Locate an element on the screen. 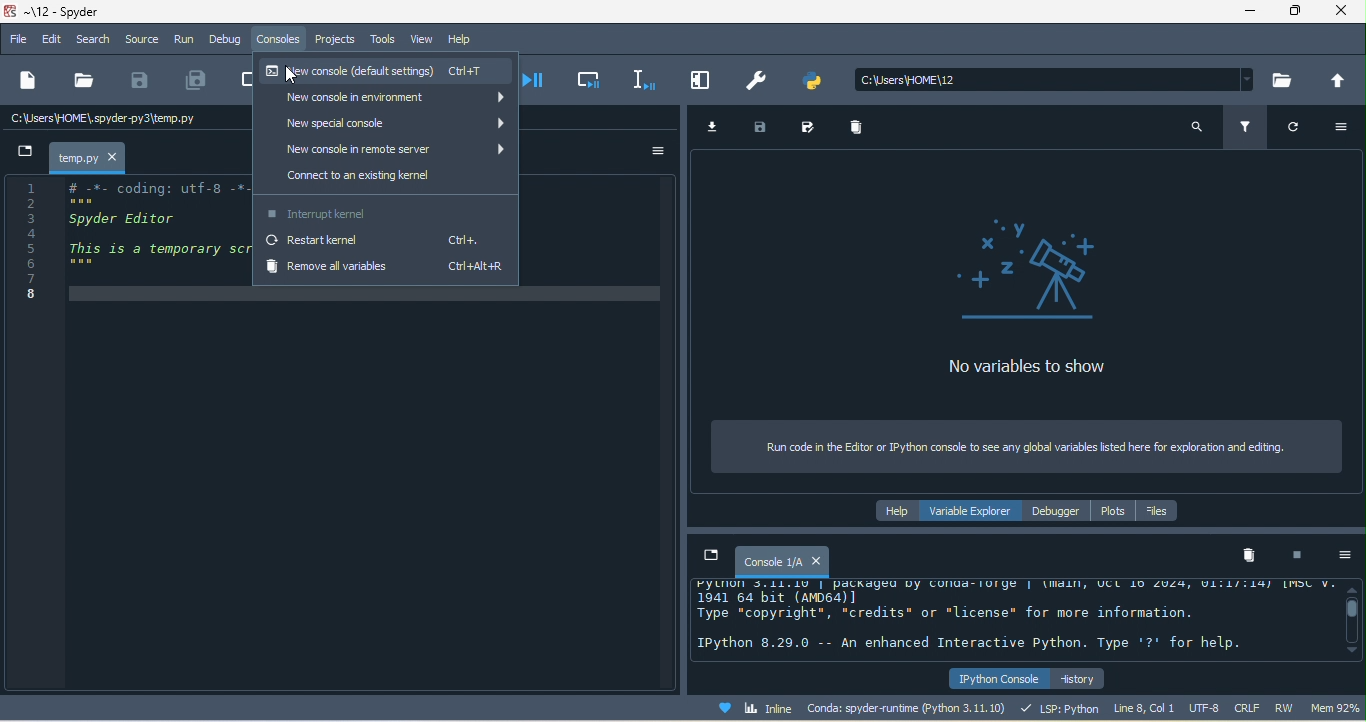 This screenshot has height=722, width=1366. create new cell is located at coordinates (241, 81).